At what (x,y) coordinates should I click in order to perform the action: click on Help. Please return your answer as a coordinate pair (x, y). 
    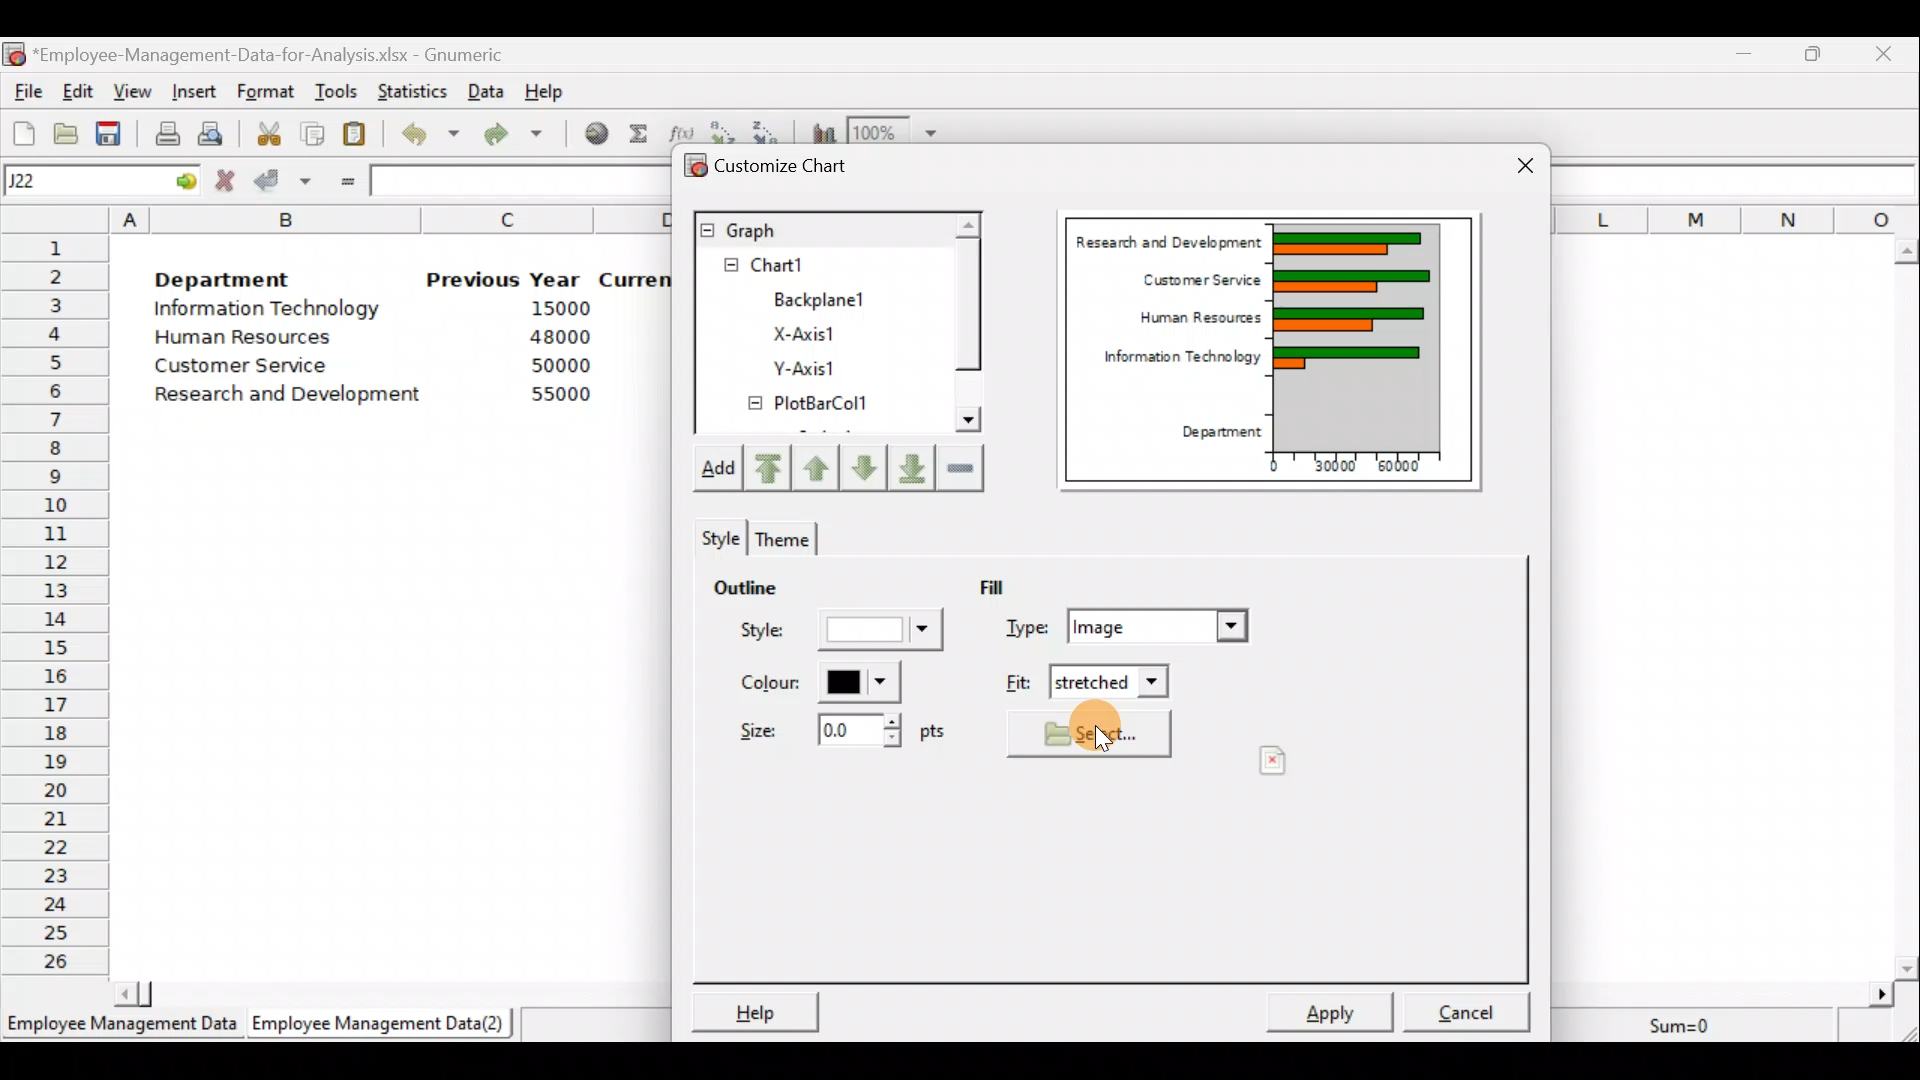
    Looking at the image, I should click on (545, 87).